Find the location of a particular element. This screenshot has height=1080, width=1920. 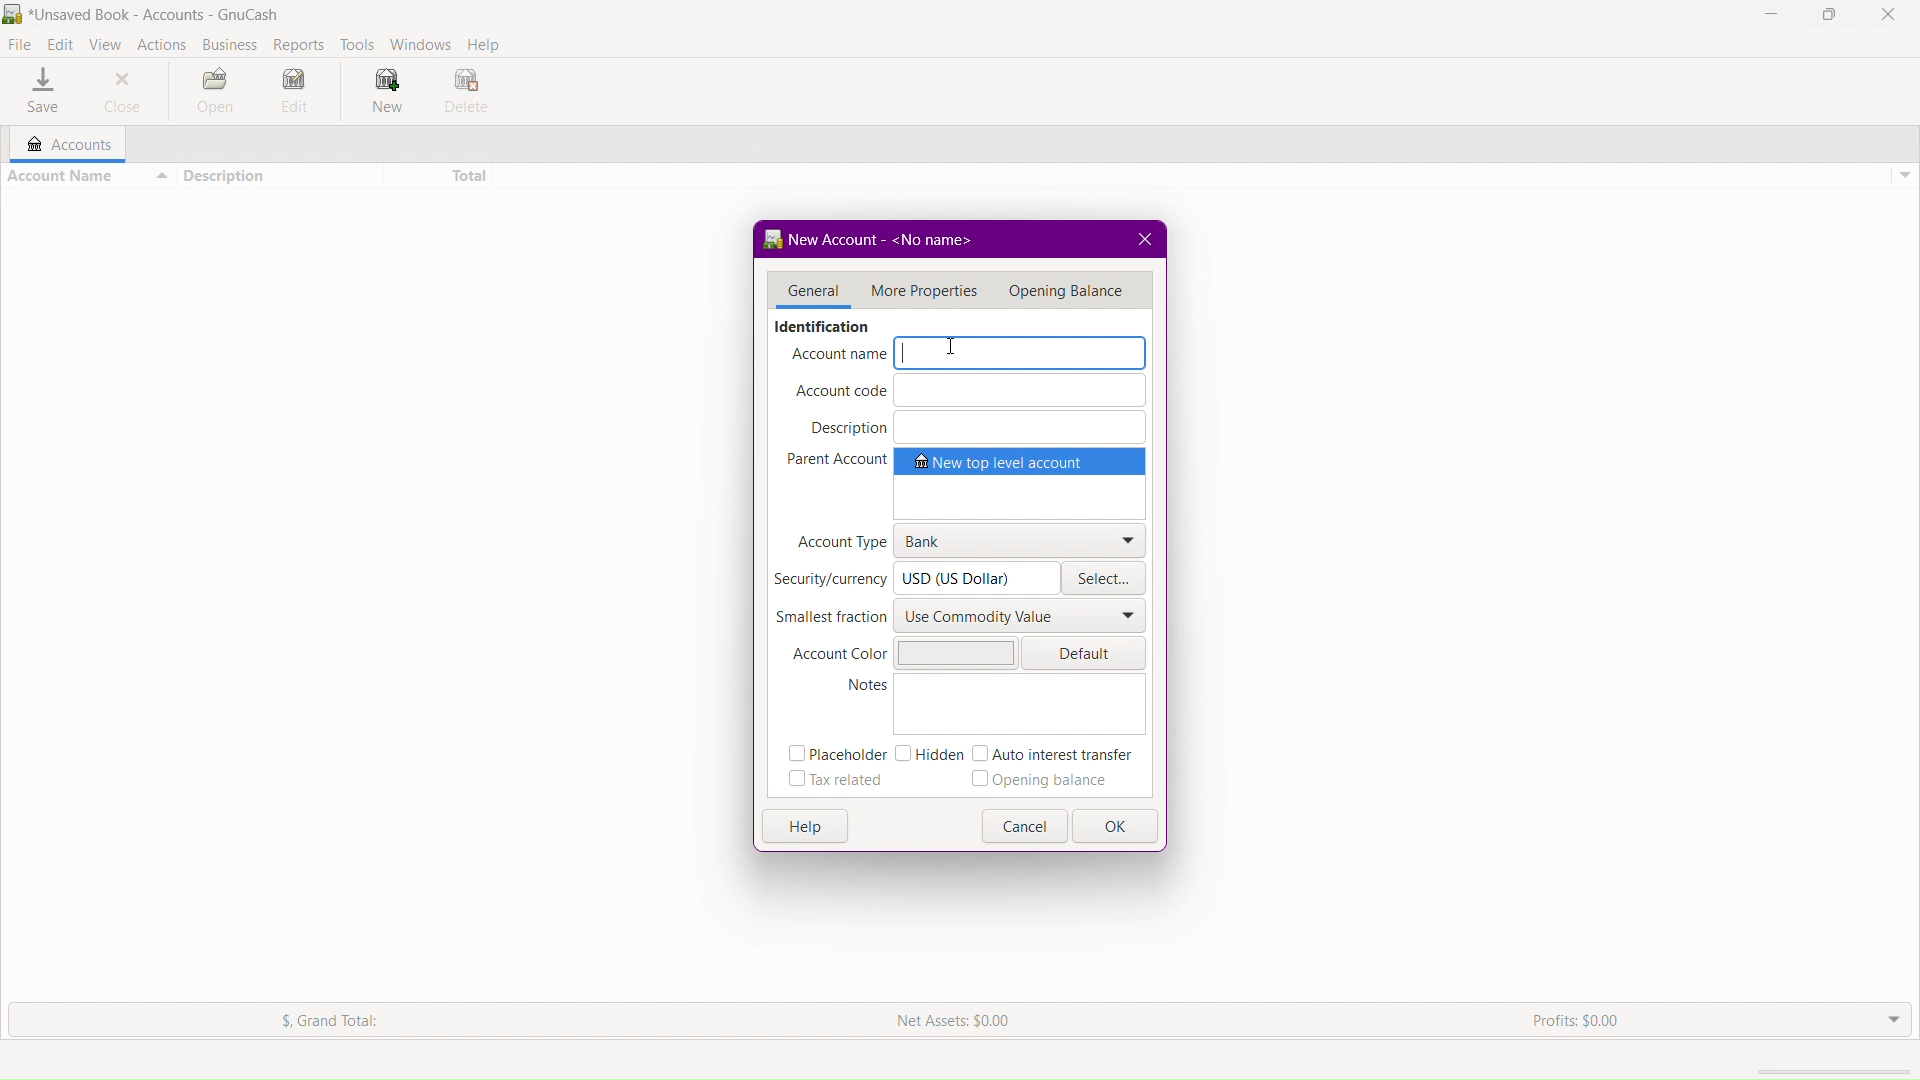

Opening balance is located at coordinates (1047, 781).